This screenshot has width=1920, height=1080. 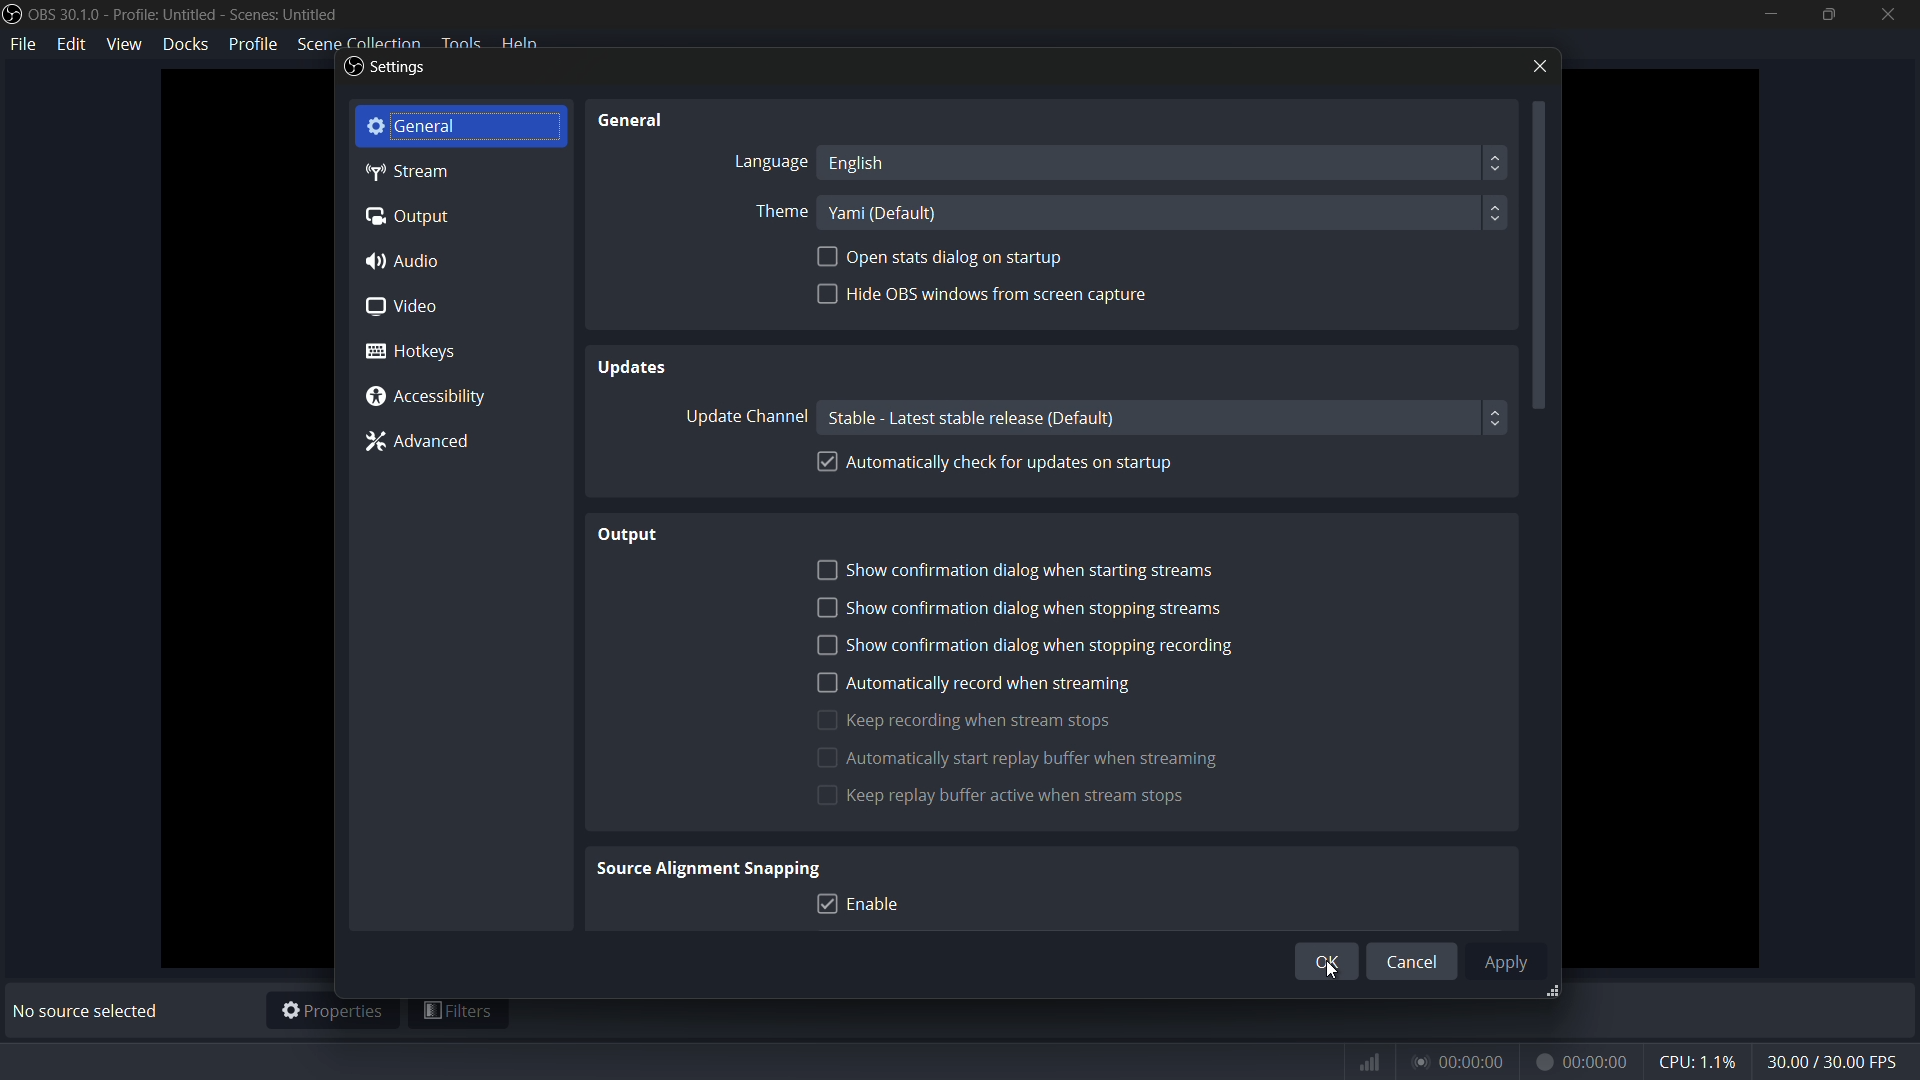 What do you see at coordinates (127, 44) in the screenshot?
I see `view` at bounding box center [127, 44].